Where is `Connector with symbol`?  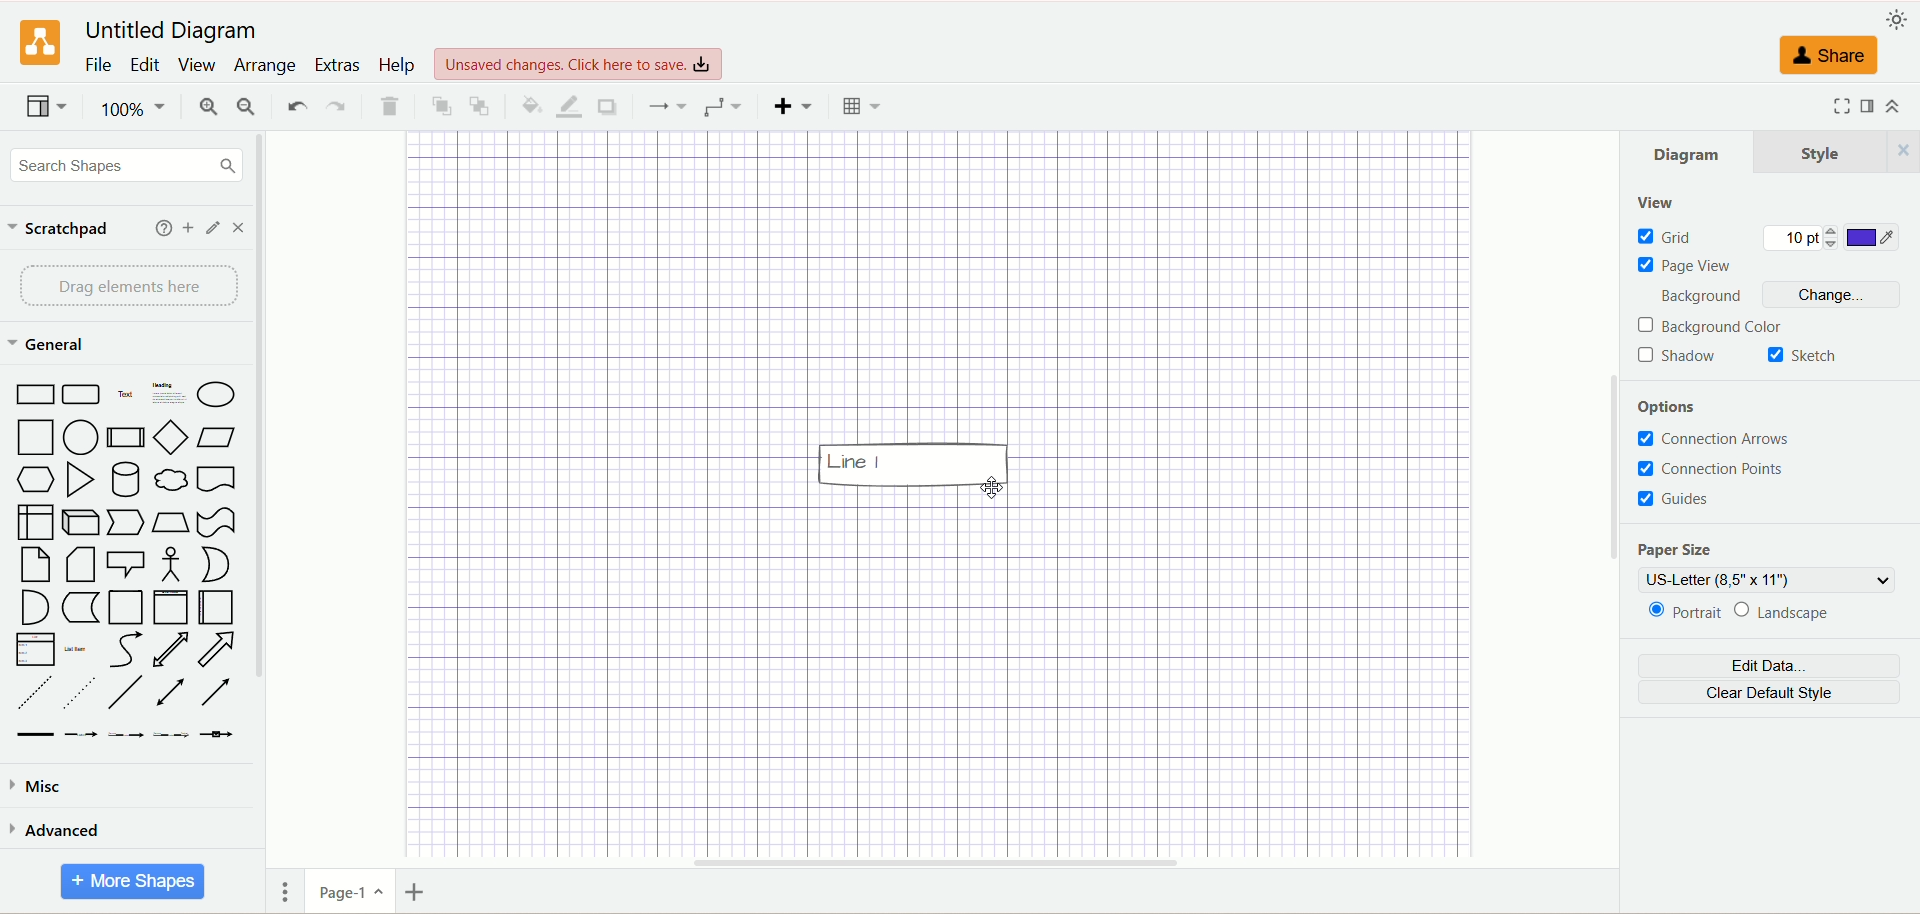 Connector with symbol is located at coordinates (216, 735).